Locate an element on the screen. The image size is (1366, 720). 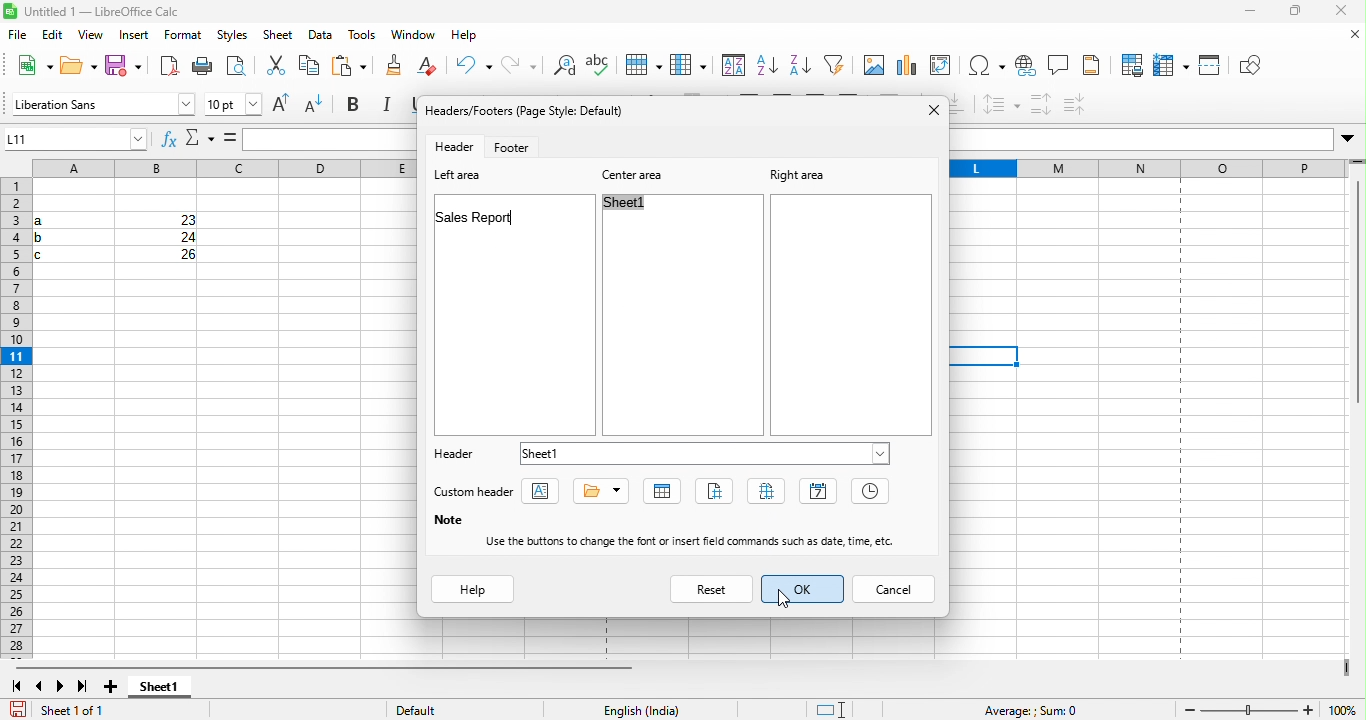
reset is located at coordinates (712, 588).